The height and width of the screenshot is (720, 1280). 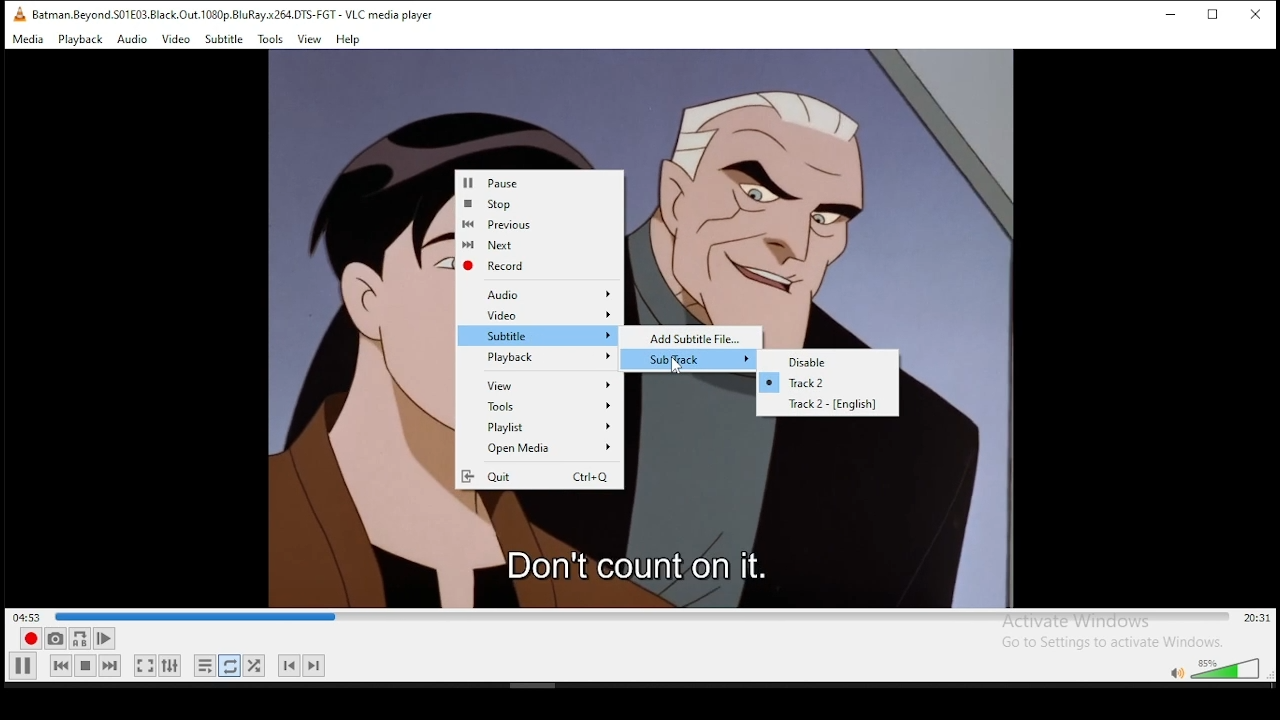 I want to click on Batman.Beyond.S01E03.Black.Out.1080p.BluRay.x264.0TS-FGT - VLC media player, so click(x=223, y=15).